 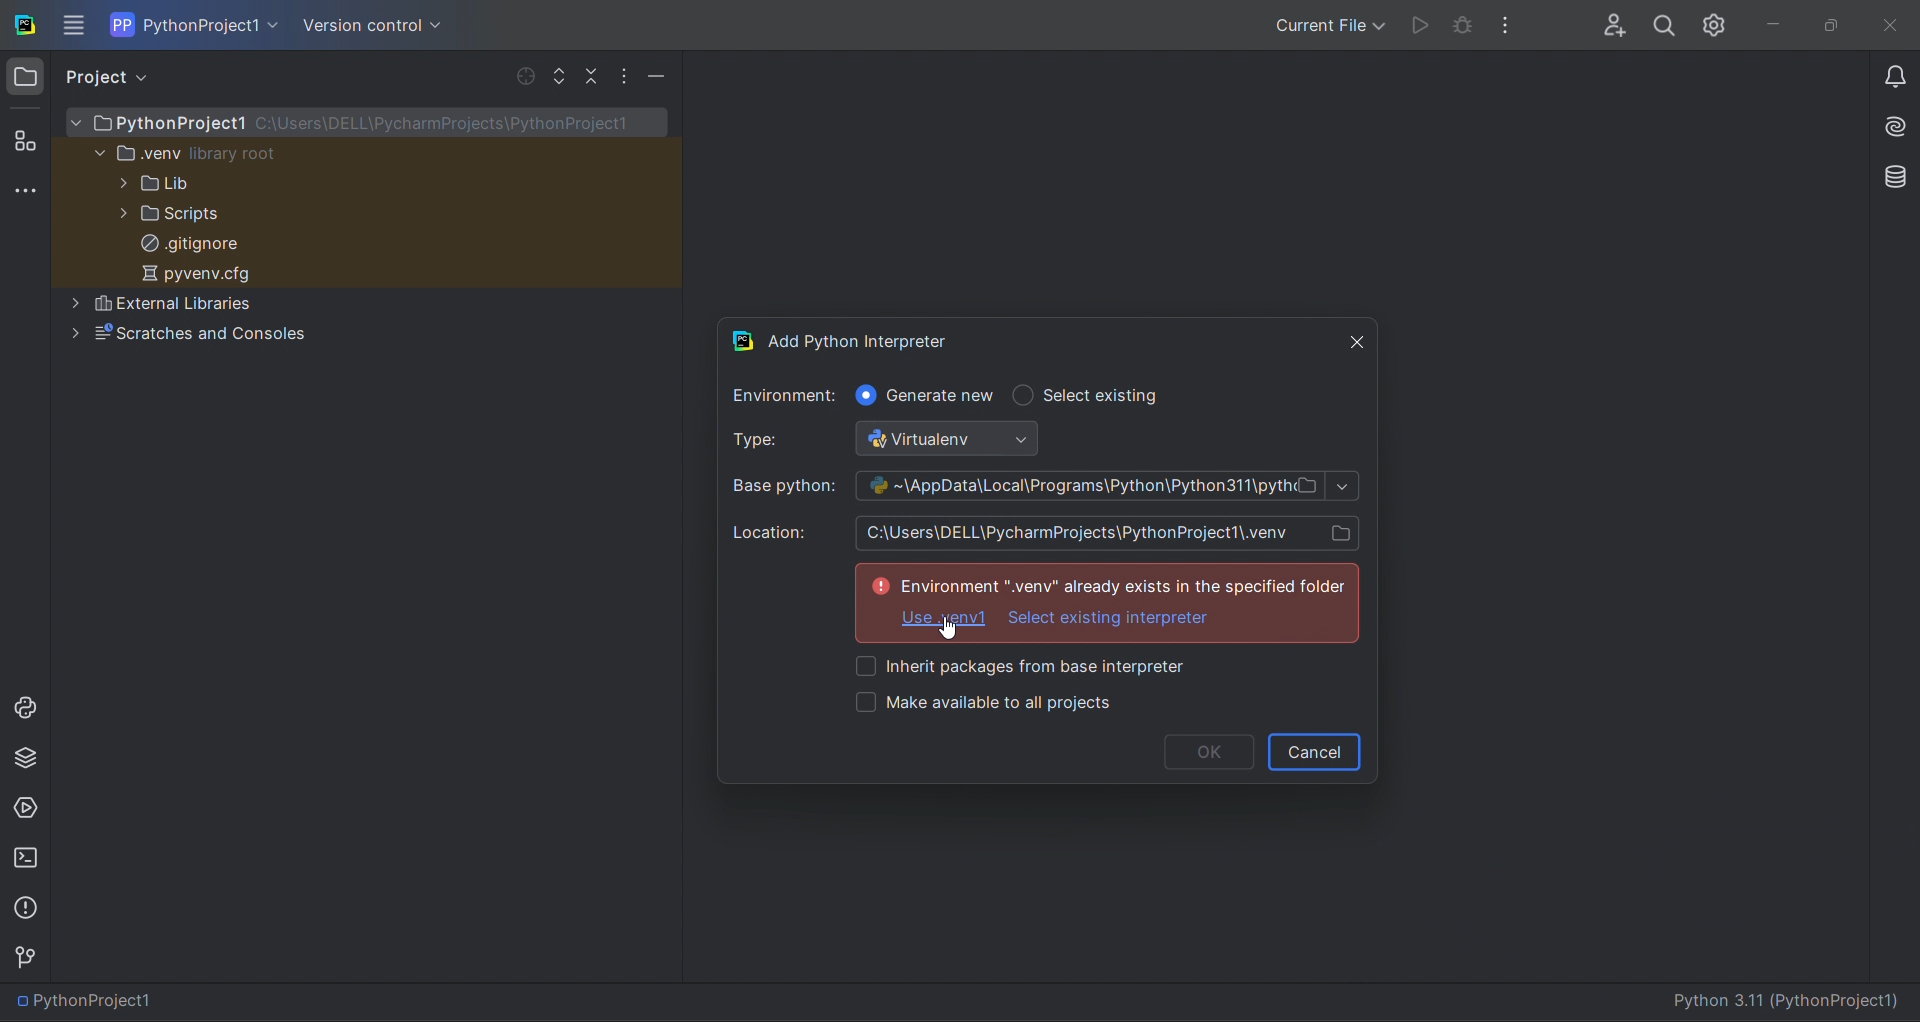 I want to click on collapse file, so click(x=595, y=74).